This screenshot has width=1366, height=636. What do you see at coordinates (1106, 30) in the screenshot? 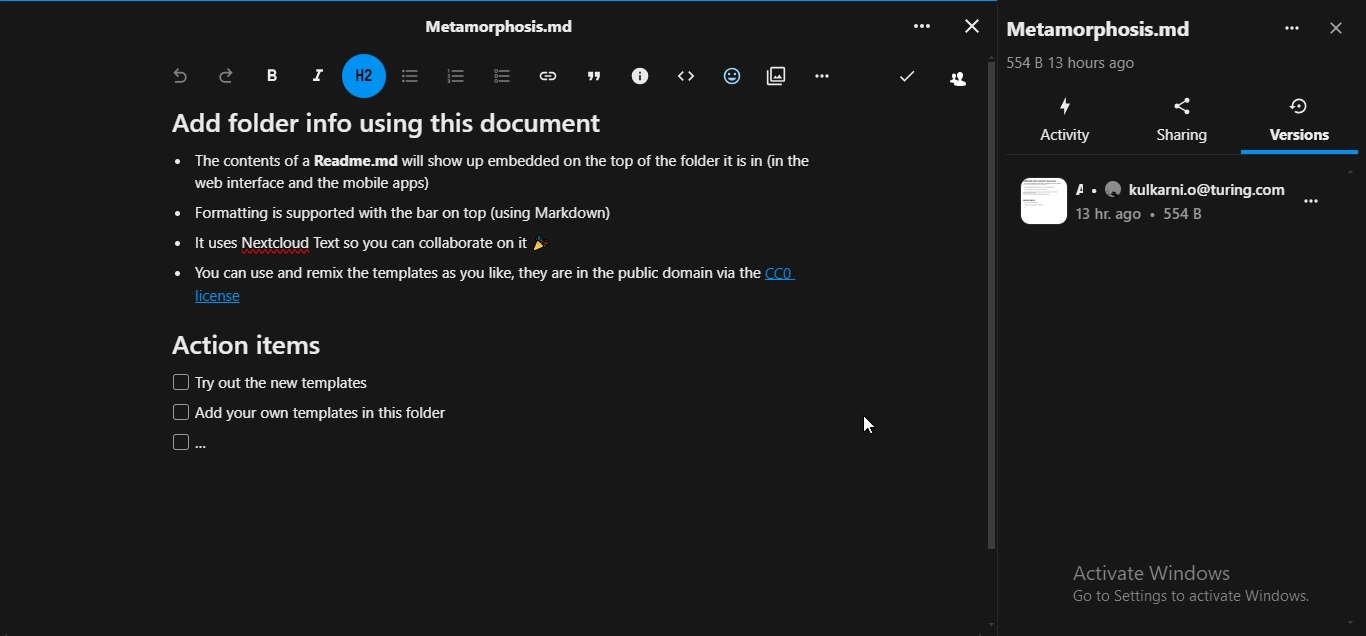
I see `text` at bounding box center [1106, 30].